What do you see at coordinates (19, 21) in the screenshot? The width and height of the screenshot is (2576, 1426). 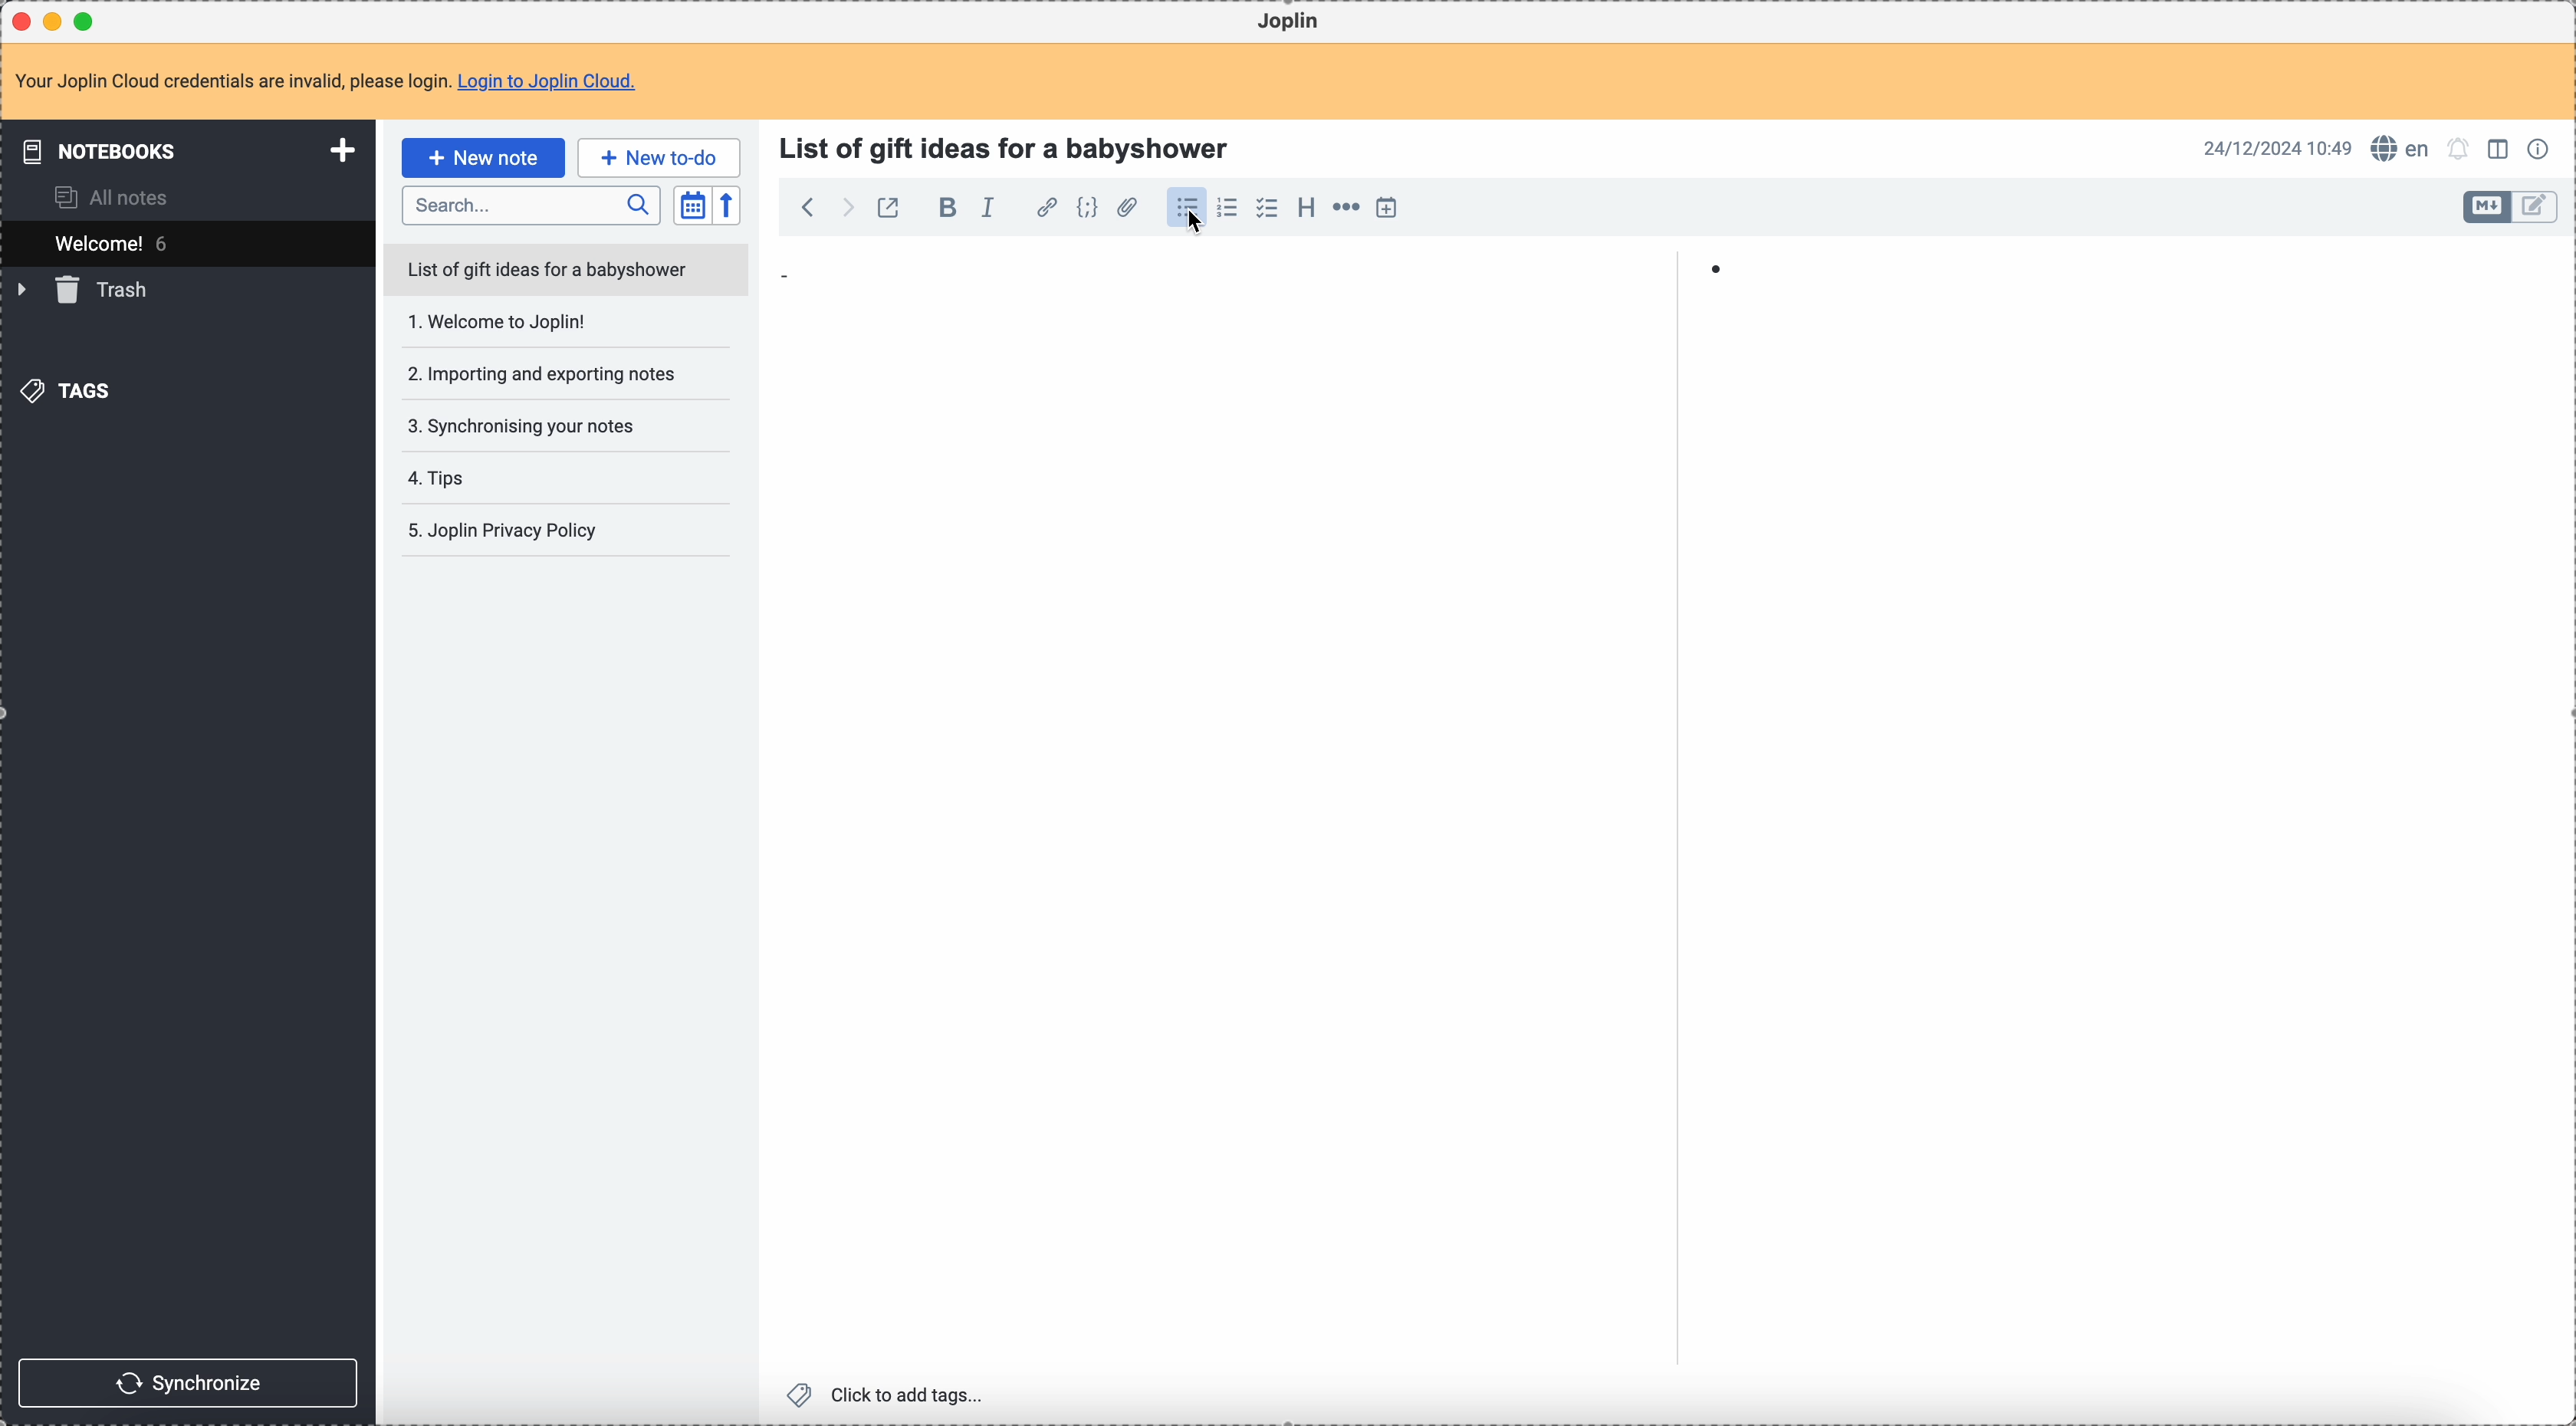 I see `close Joplin` at bounding box center [19, 21].